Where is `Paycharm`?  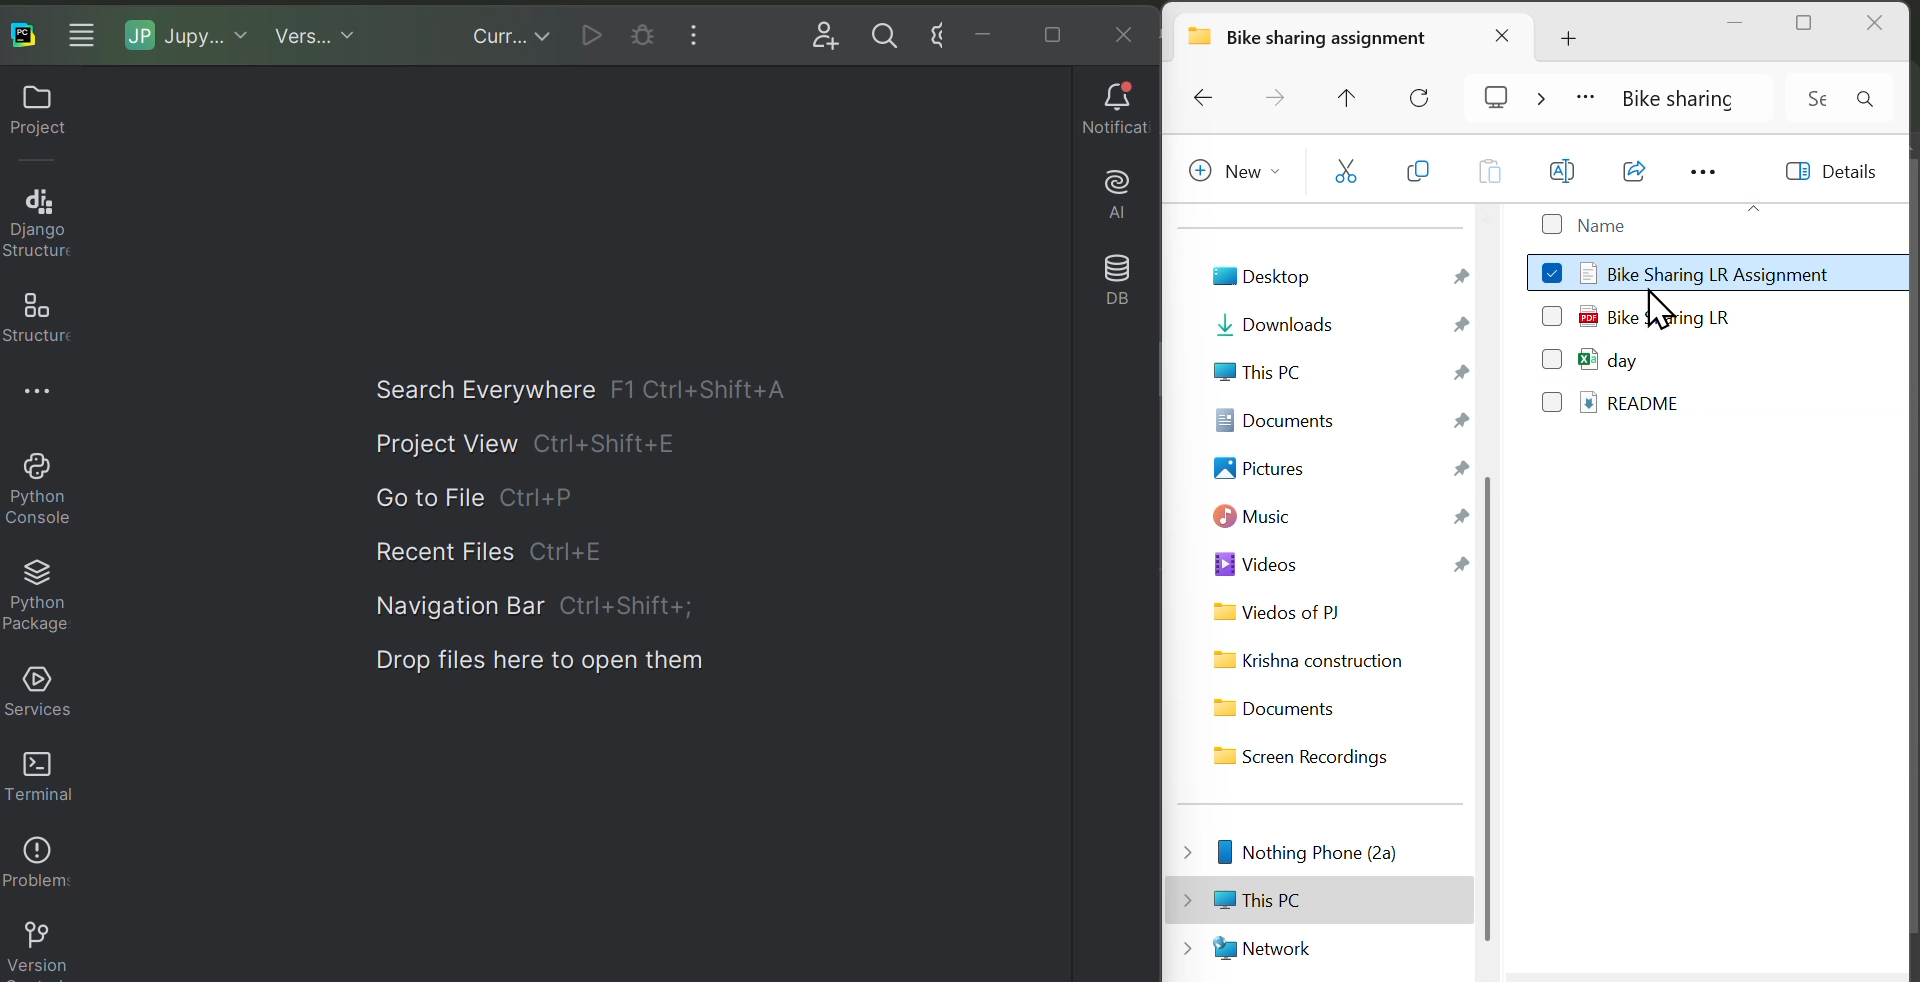 Paycharm is located at coordinates (25, 32).